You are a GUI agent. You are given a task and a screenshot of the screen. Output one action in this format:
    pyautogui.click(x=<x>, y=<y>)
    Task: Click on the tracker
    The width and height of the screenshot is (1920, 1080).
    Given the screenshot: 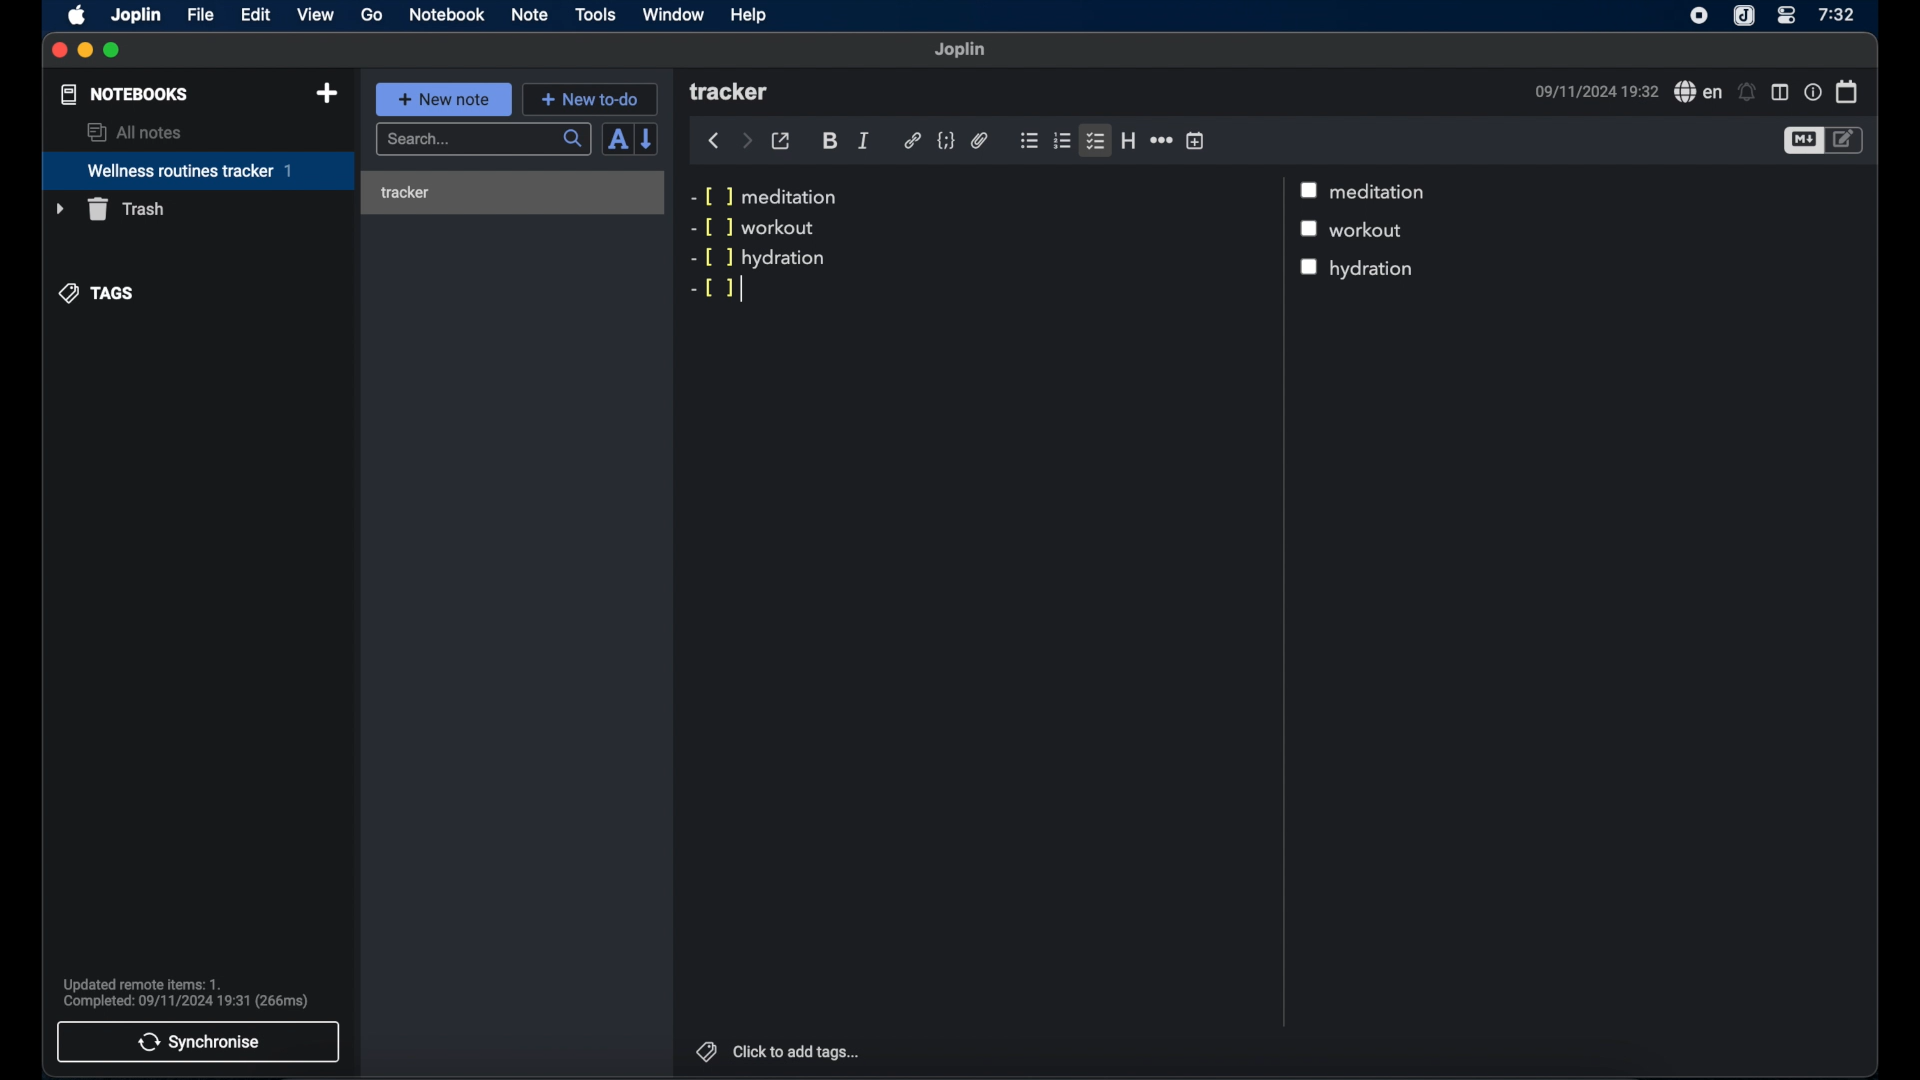 What is the action you would take?
    pyautogui.click(x=510, y=192)
    